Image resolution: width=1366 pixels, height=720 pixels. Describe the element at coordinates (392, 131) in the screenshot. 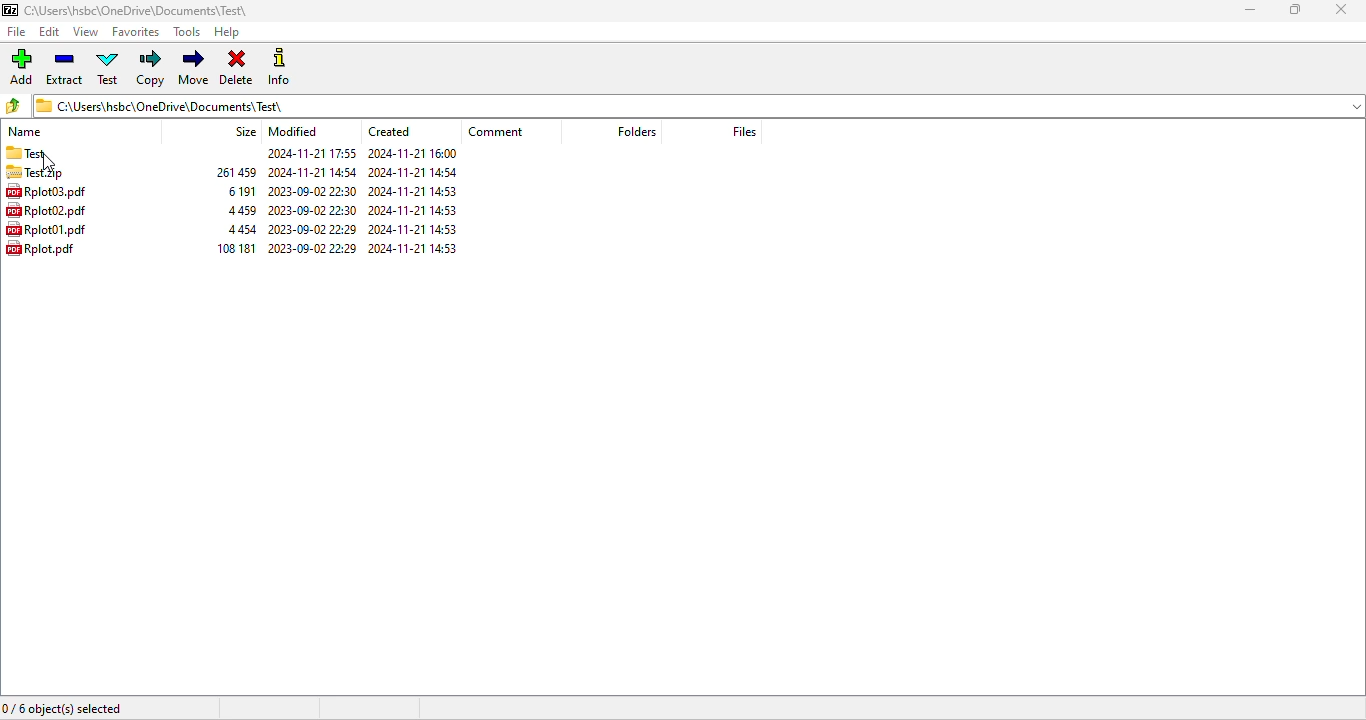

I see `created` at that location.